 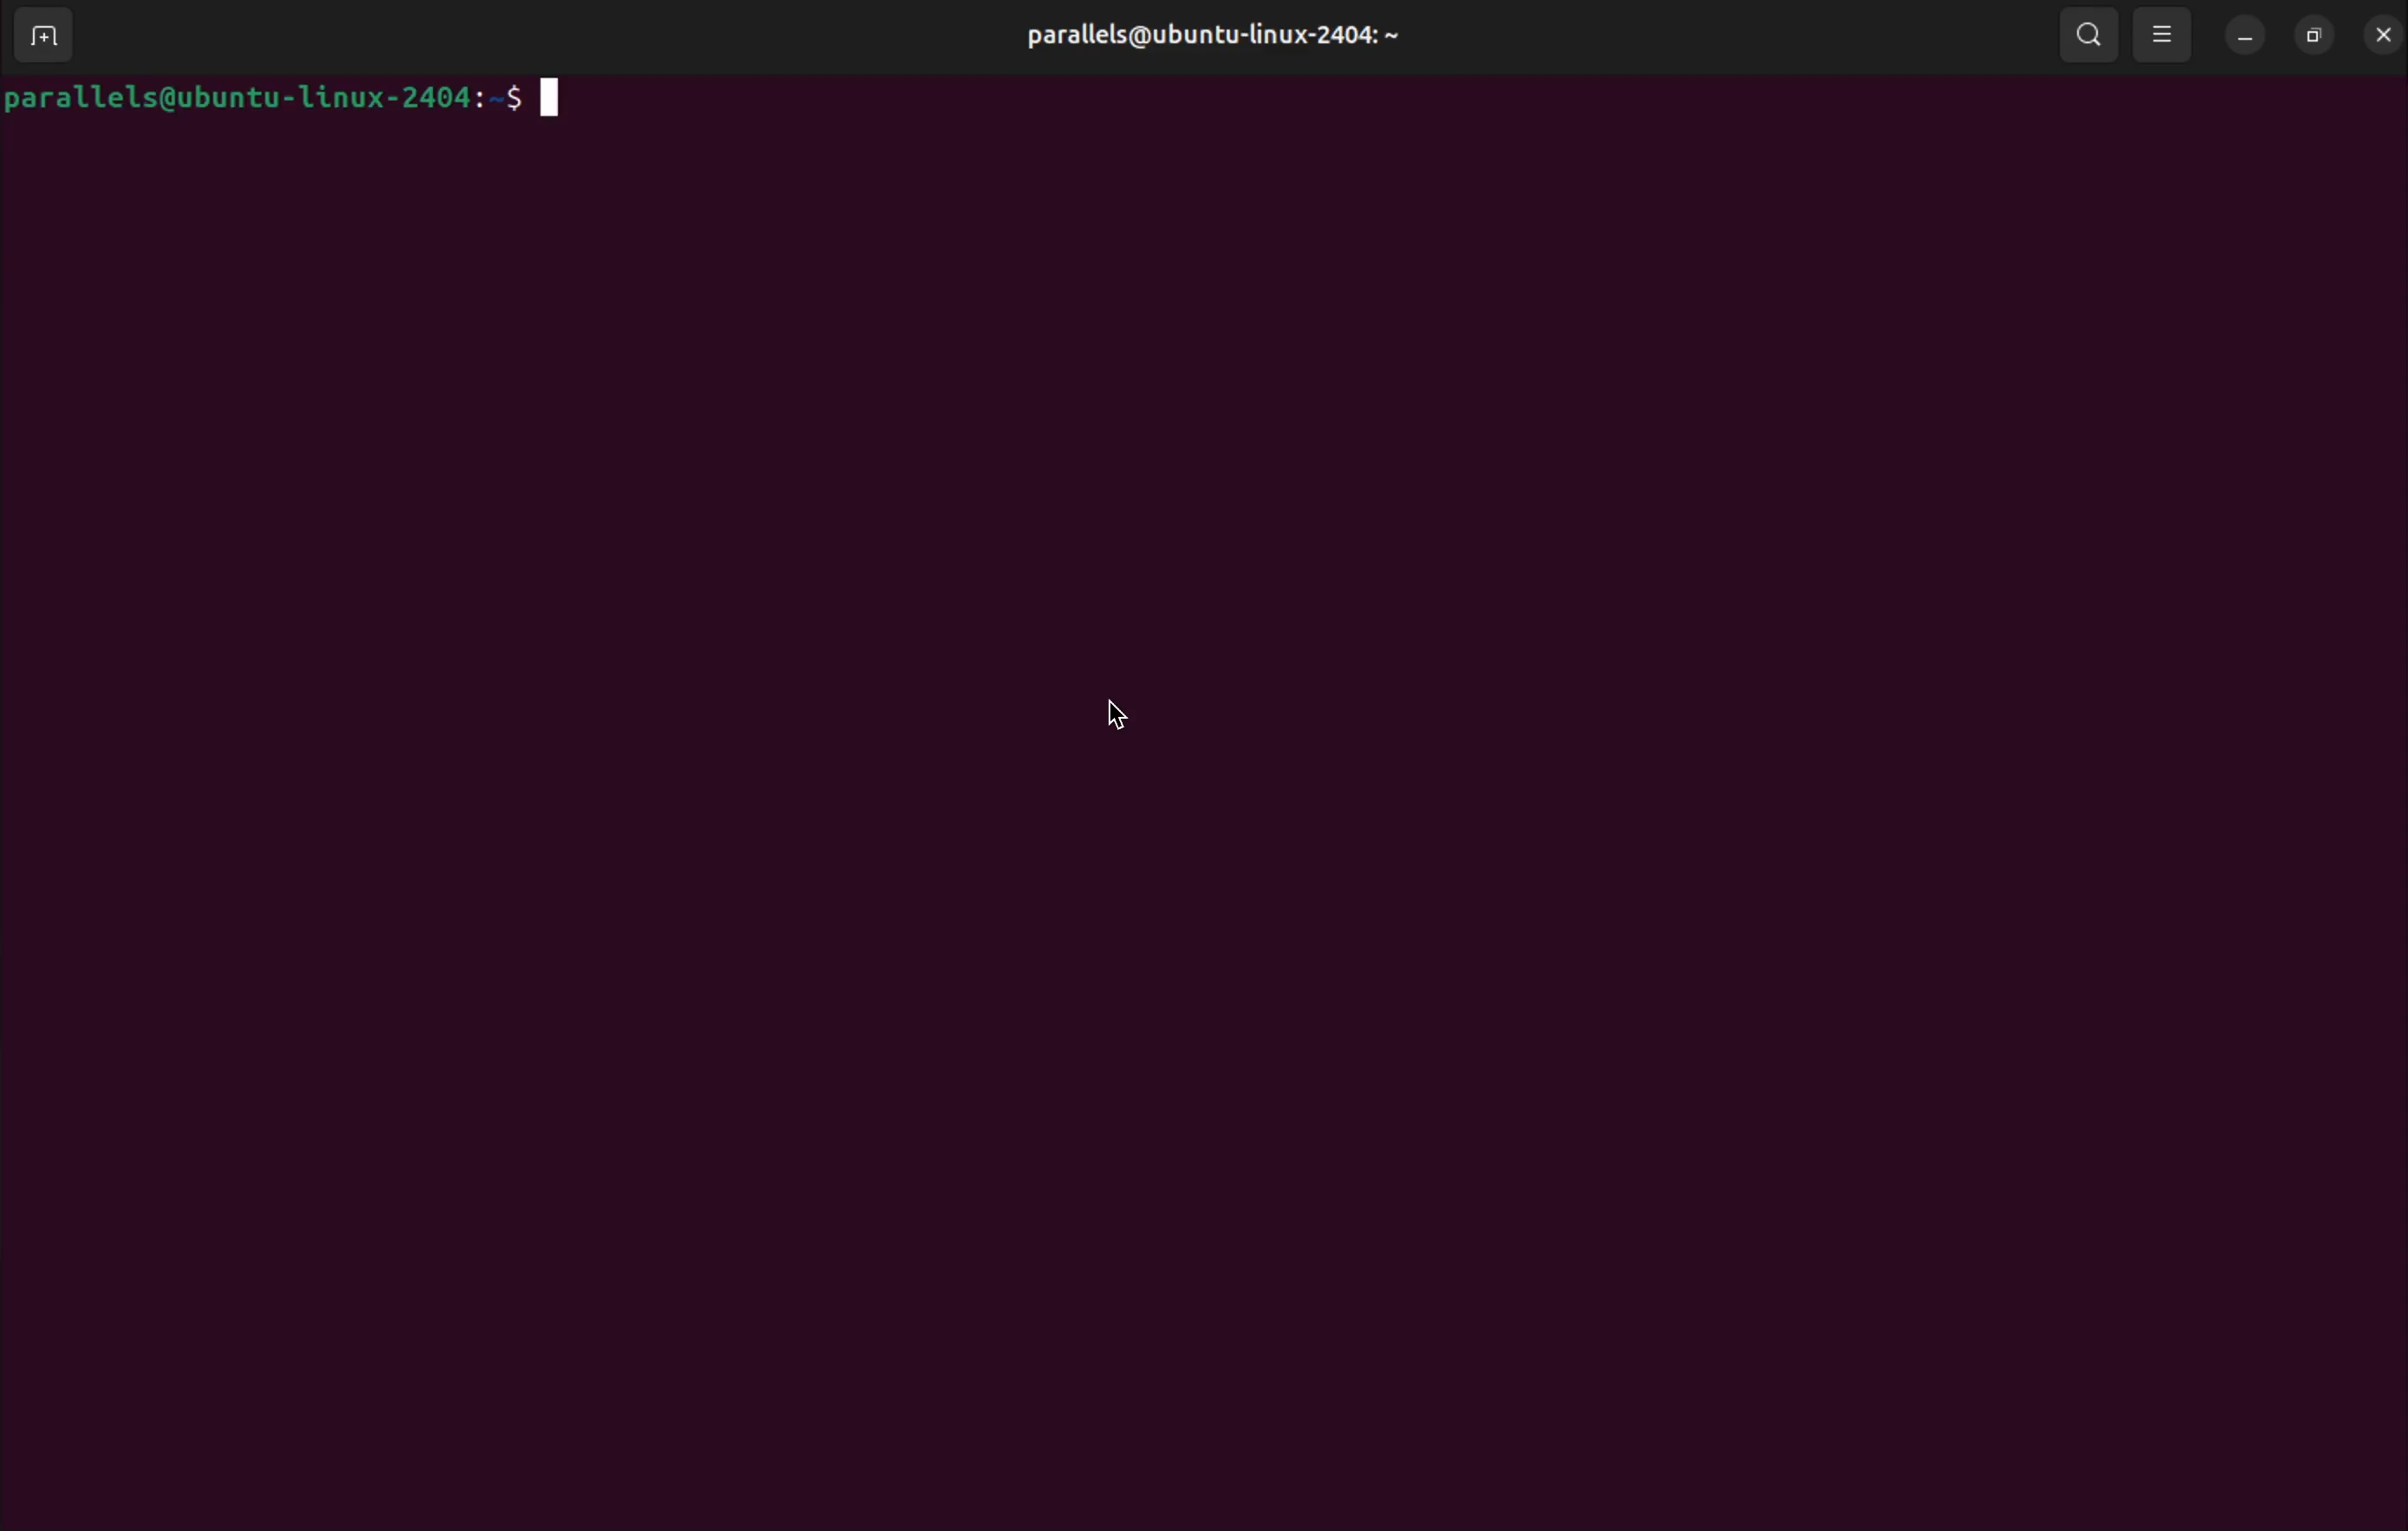 I want to click on parallels ubuntu linux profile, so click(x=1206, y=36).